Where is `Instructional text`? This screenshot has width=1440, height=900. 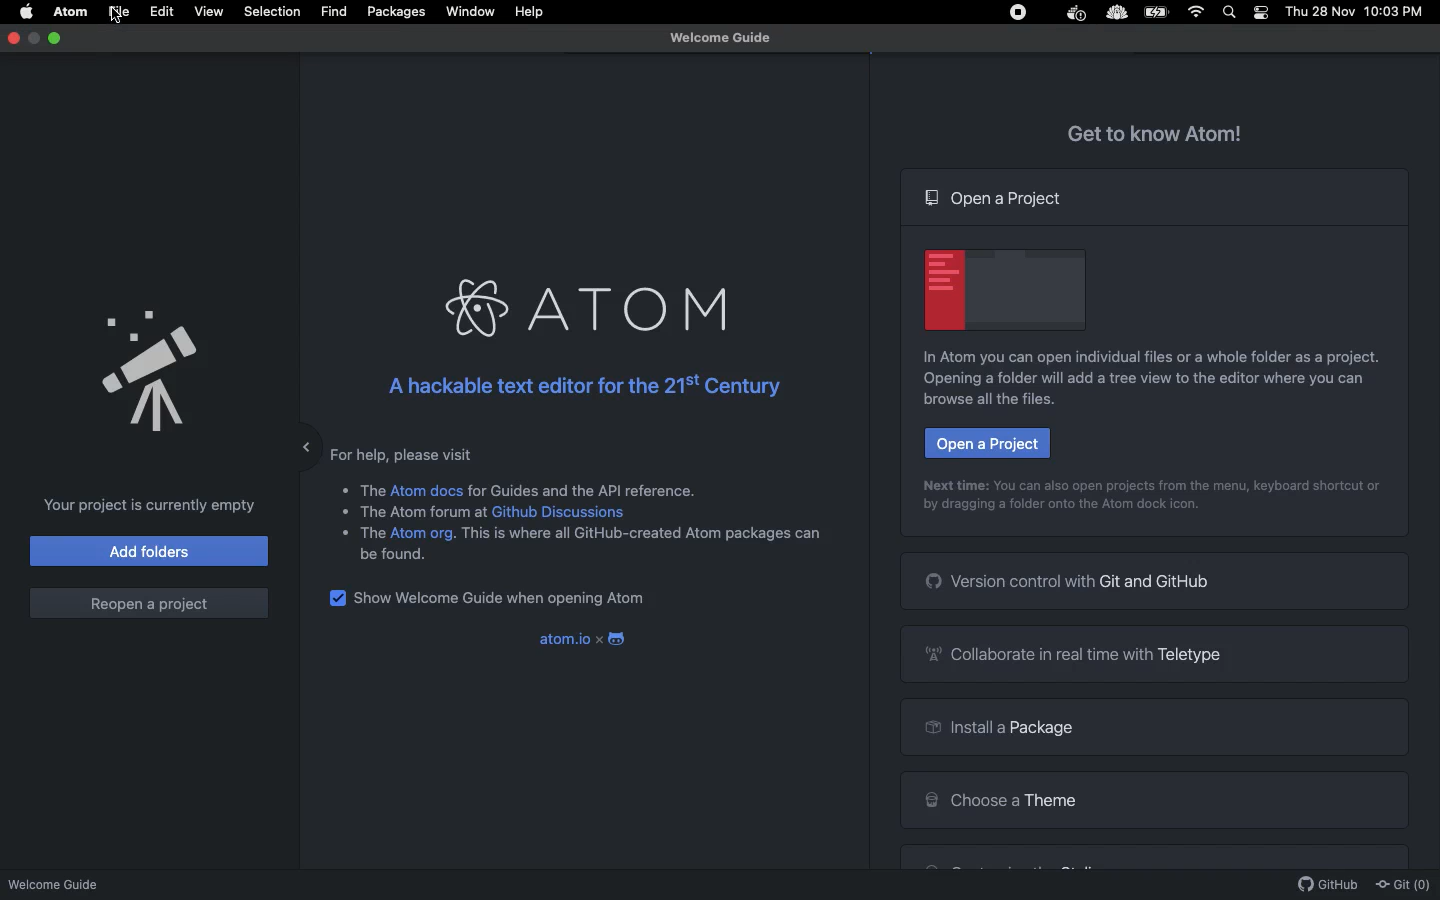 Instructional text is located at coordinates (1155, 484).